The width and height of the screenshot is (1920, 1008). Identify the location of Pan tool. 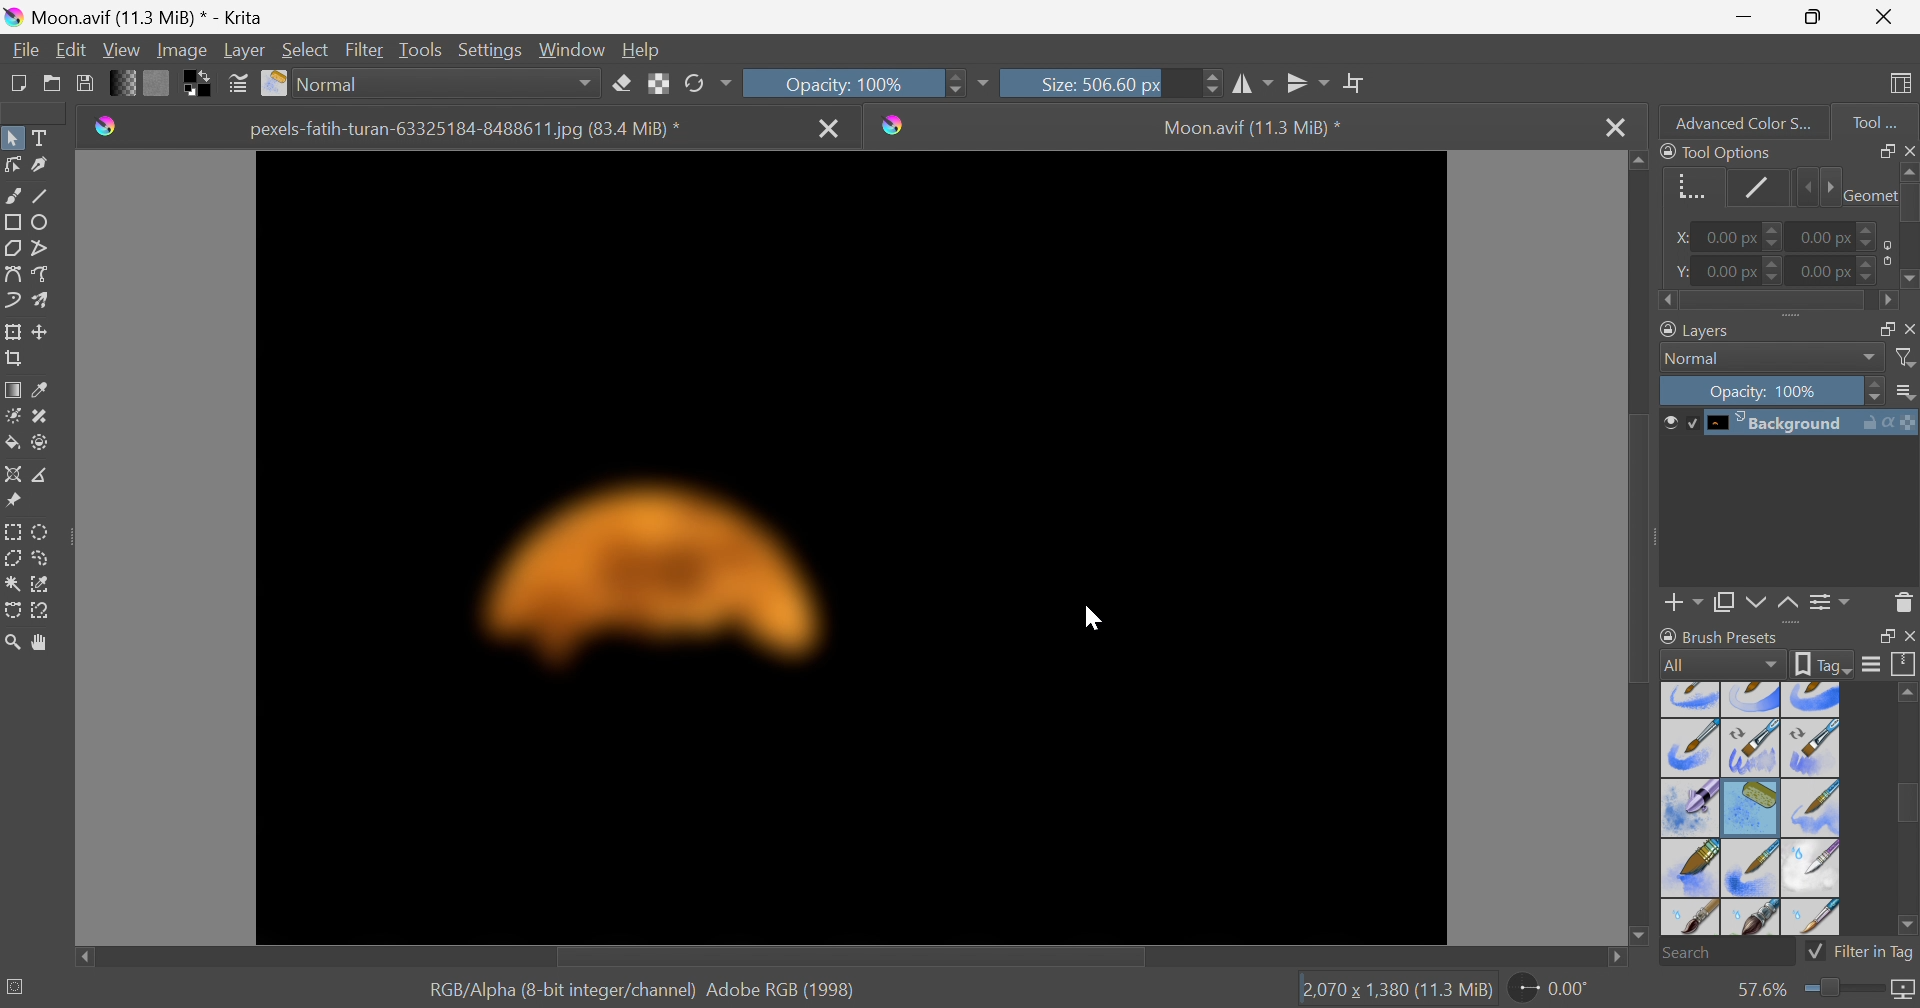
(45, 643).